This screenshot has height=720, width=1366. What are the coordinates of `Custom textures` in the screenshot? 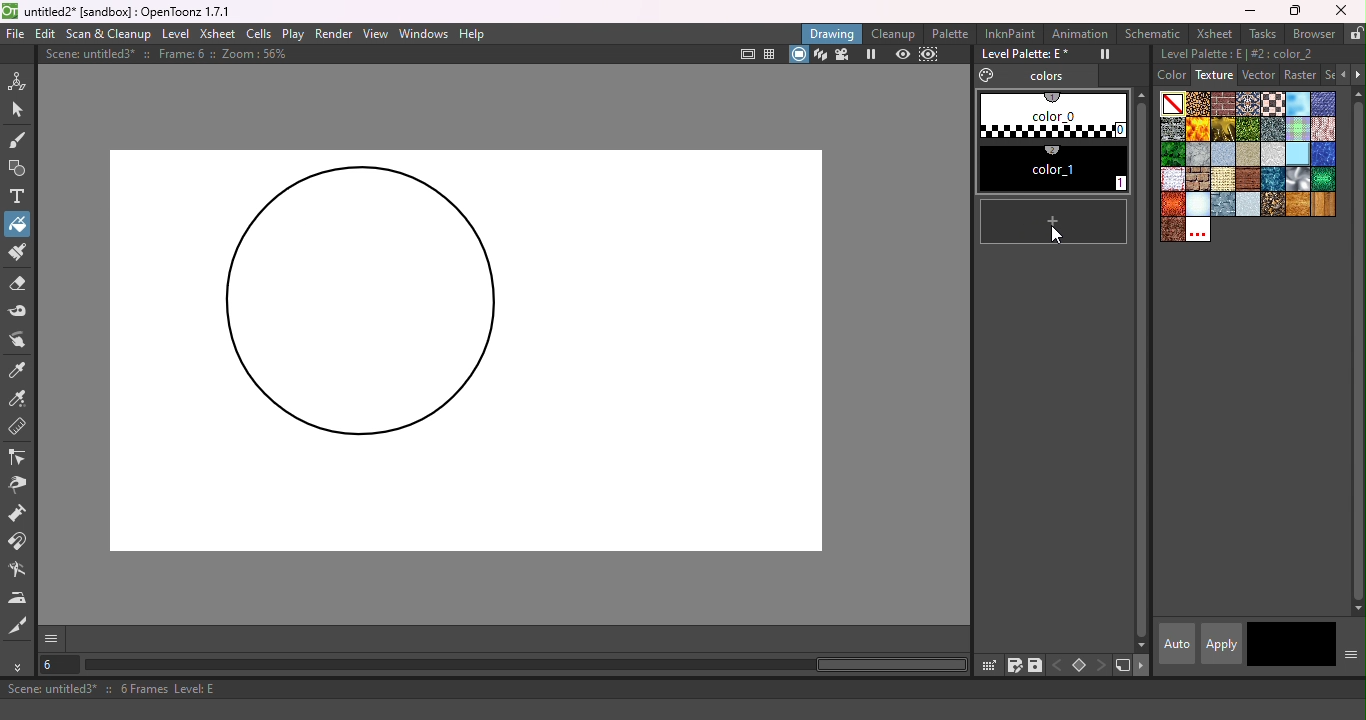 It's located at (1199, 231).